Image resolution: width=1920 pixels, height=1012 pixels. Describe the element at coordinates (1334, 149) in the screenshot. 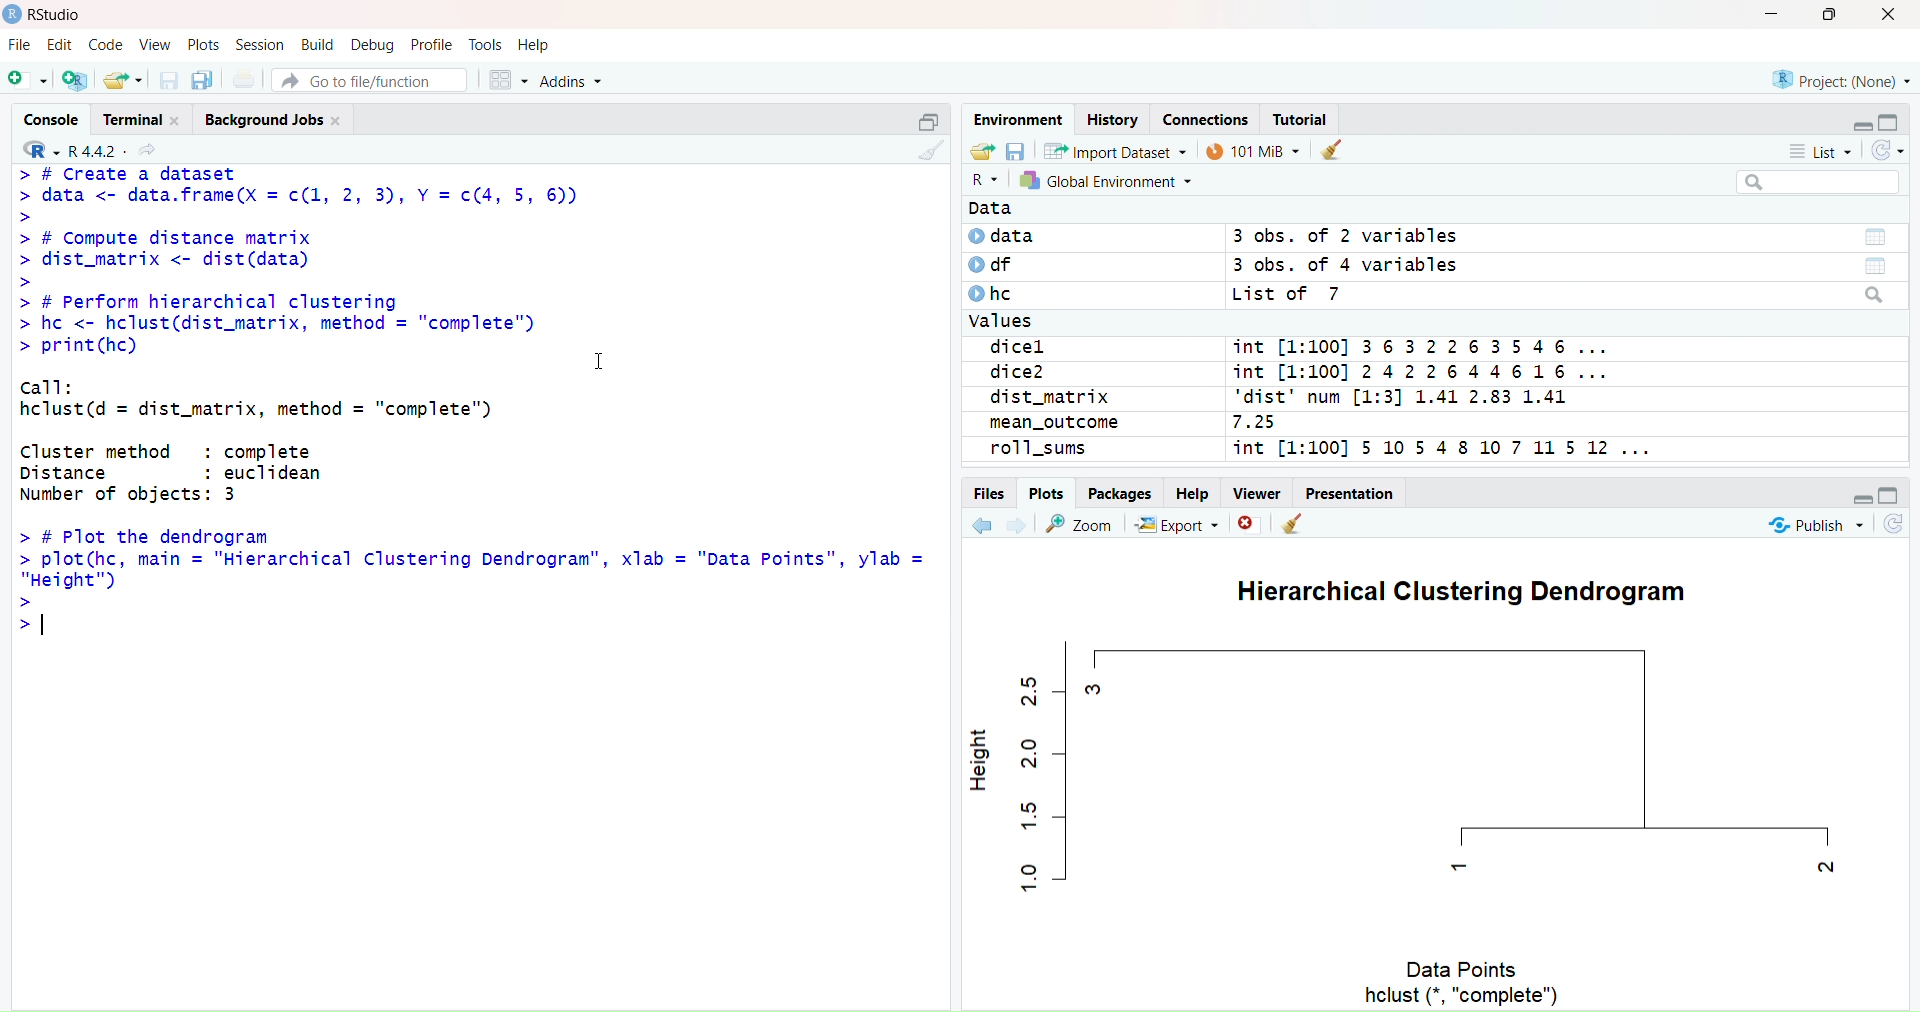

I see `Clear console (Ctrl +L)` at that location.